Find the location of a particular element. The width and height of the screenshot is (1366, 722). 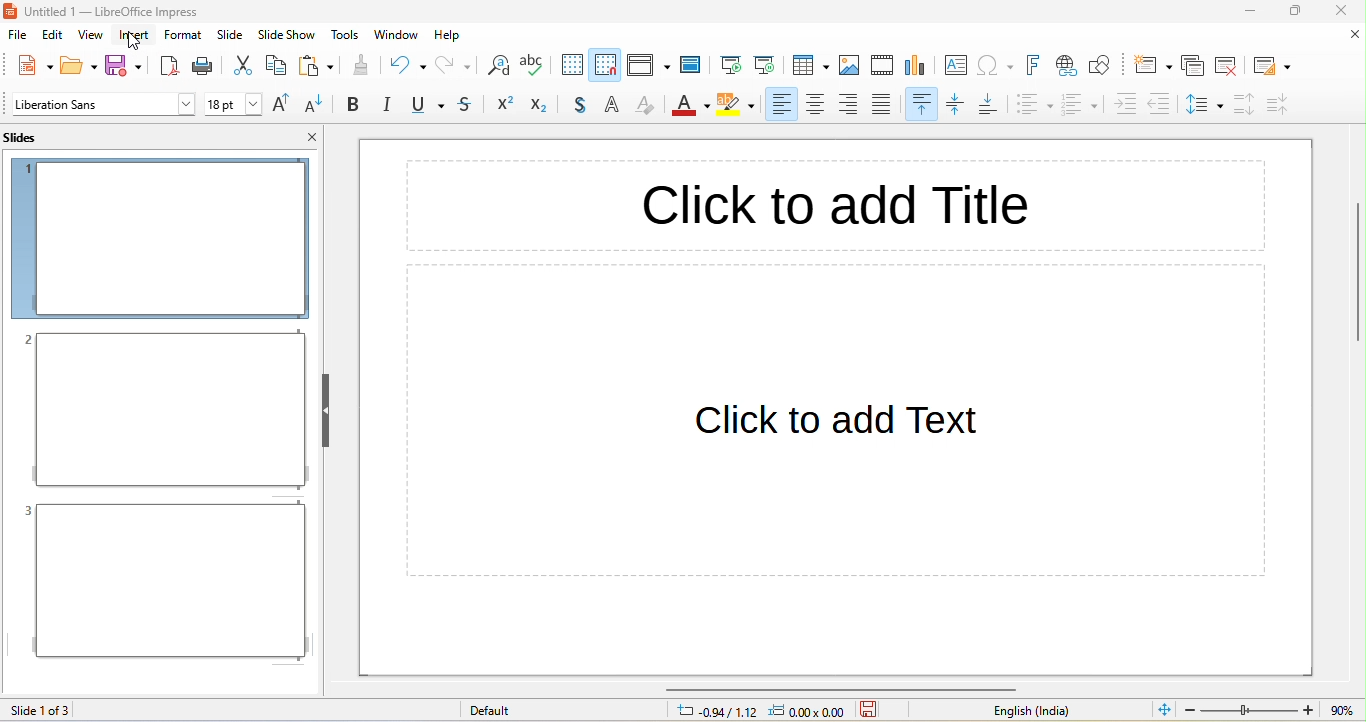

0.00x0.00 is located at coordinates (811, 712).